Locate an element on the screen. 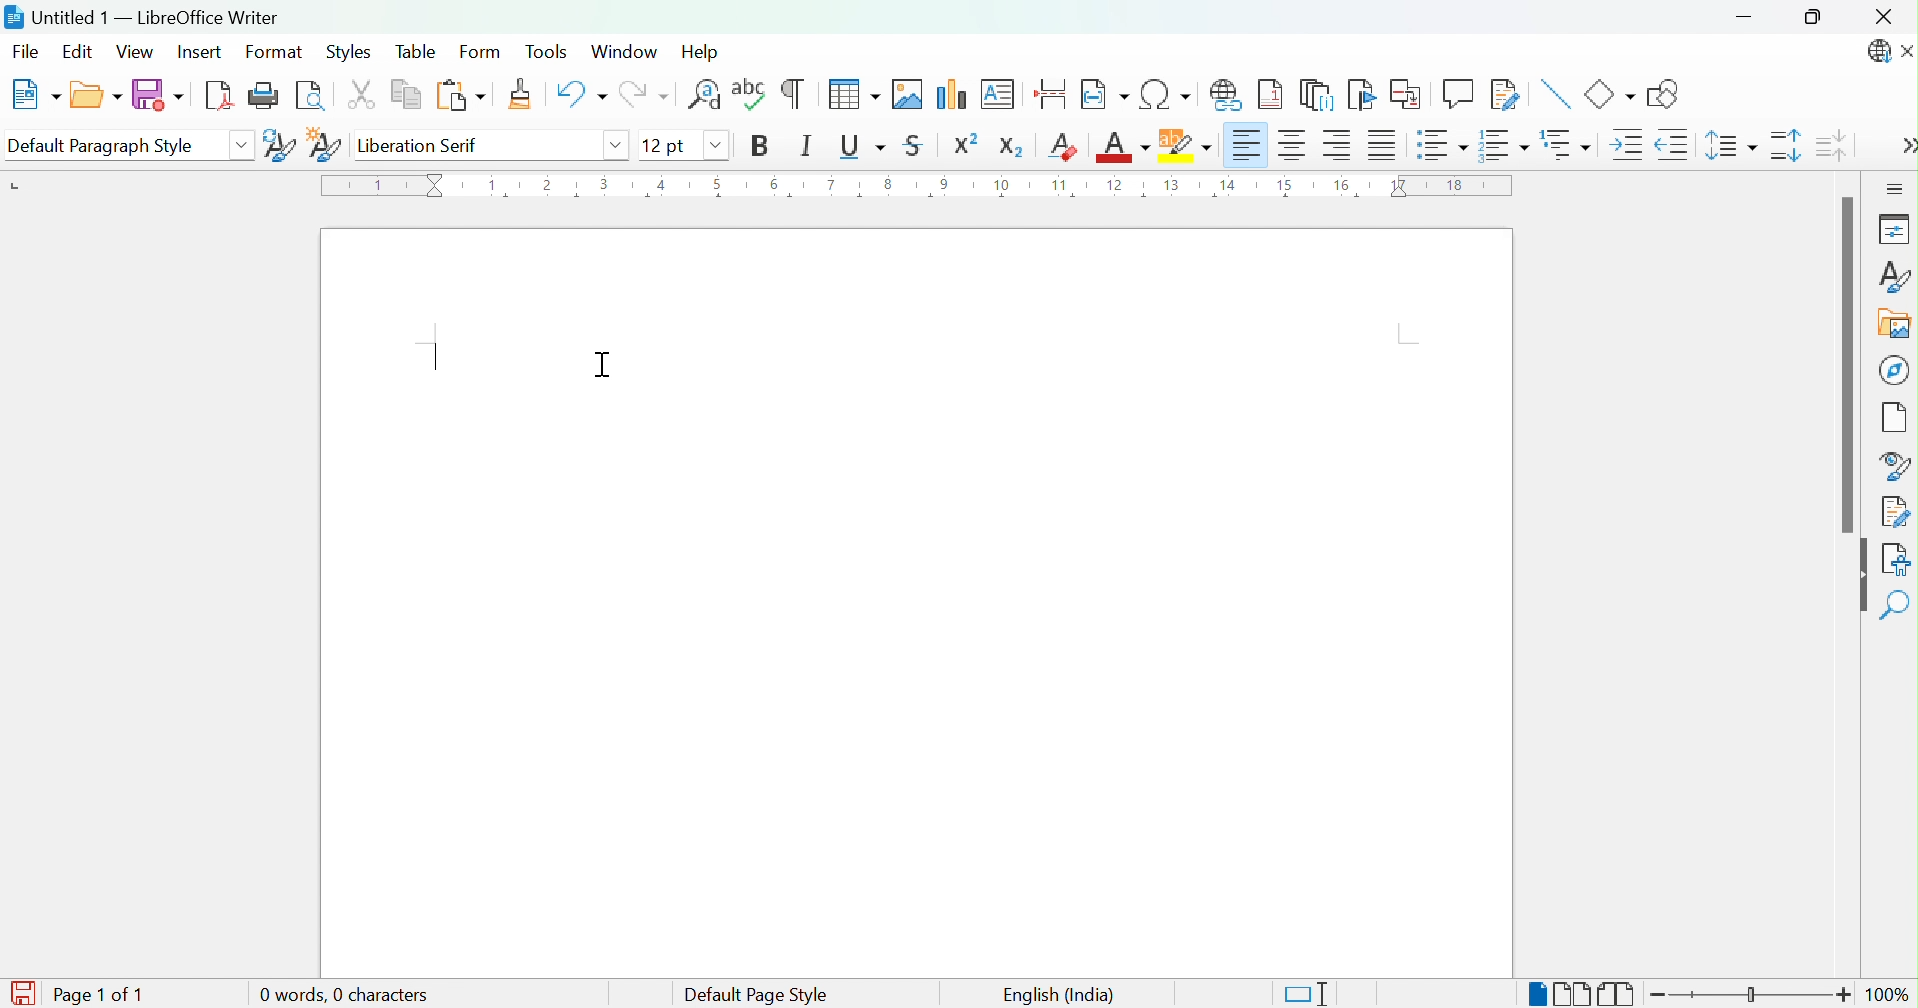  Multiple-page view is located at coordinates (1573, 994).